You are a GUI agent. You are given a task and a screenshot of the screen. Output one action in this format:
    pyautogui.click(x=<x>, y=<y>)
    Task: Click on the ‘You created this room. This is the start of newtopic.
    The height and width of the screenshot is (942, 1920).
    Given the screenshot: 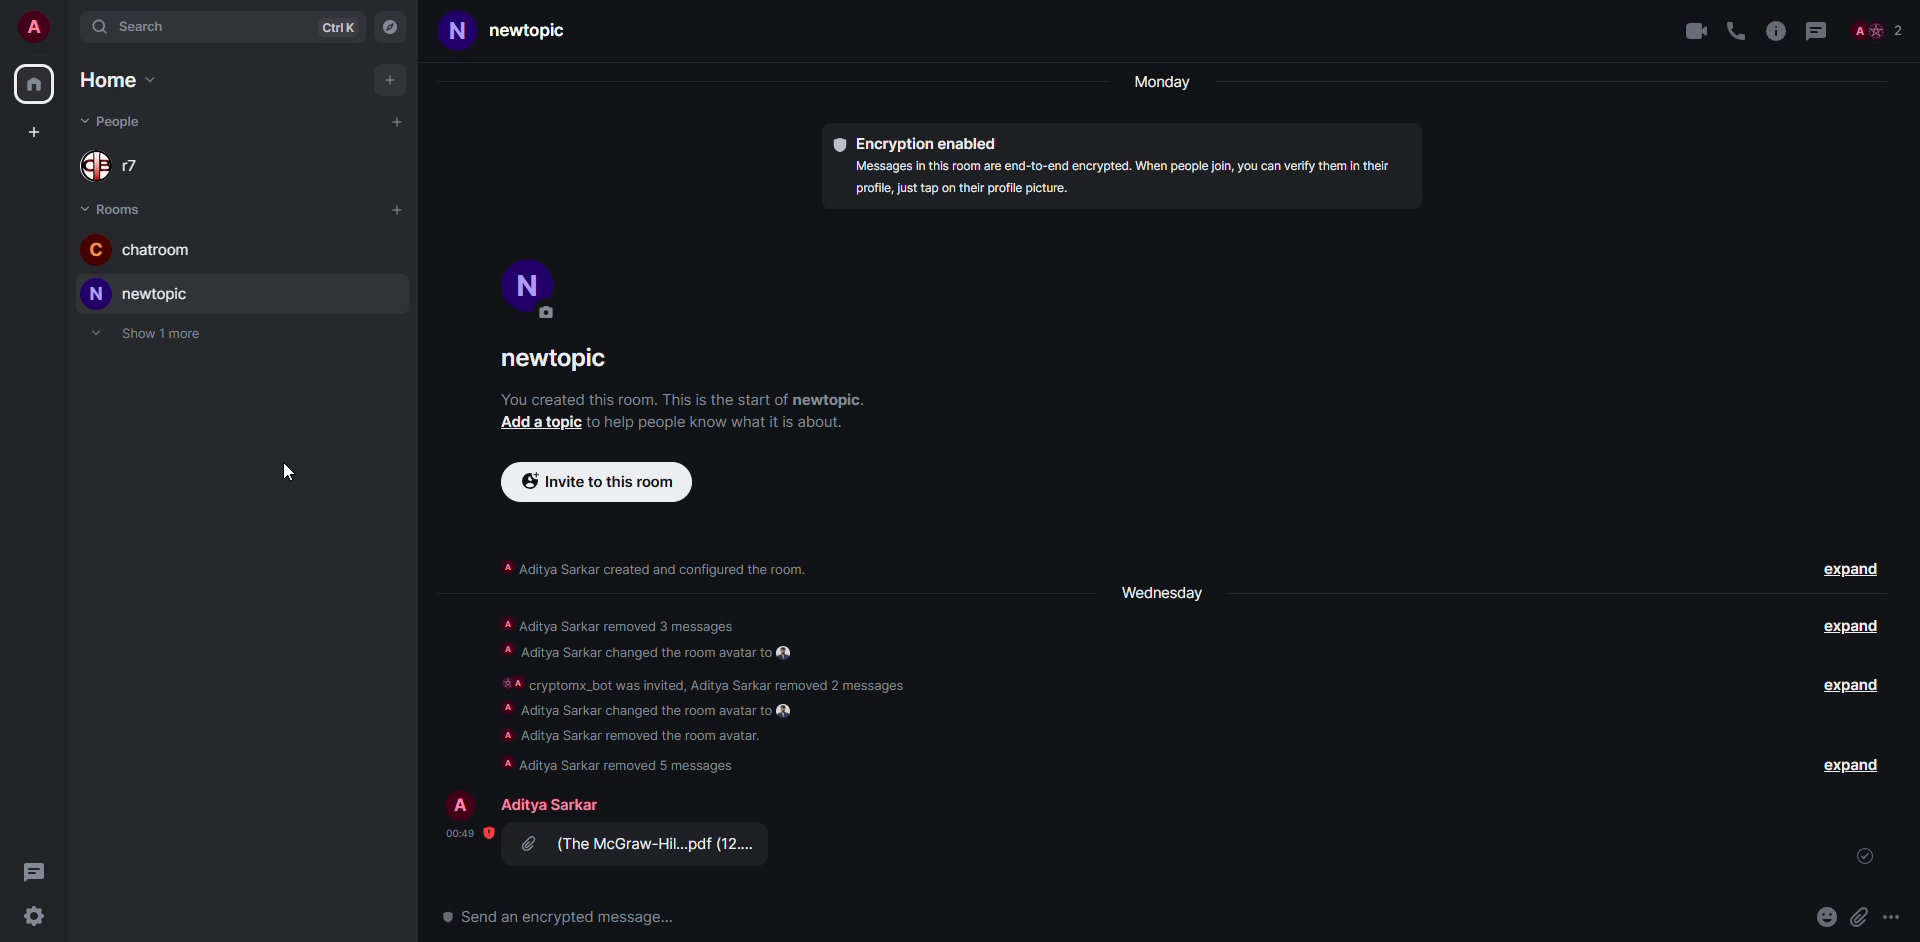 What is the action you would take?
    pyautogui.click(x=700, y=399)
    